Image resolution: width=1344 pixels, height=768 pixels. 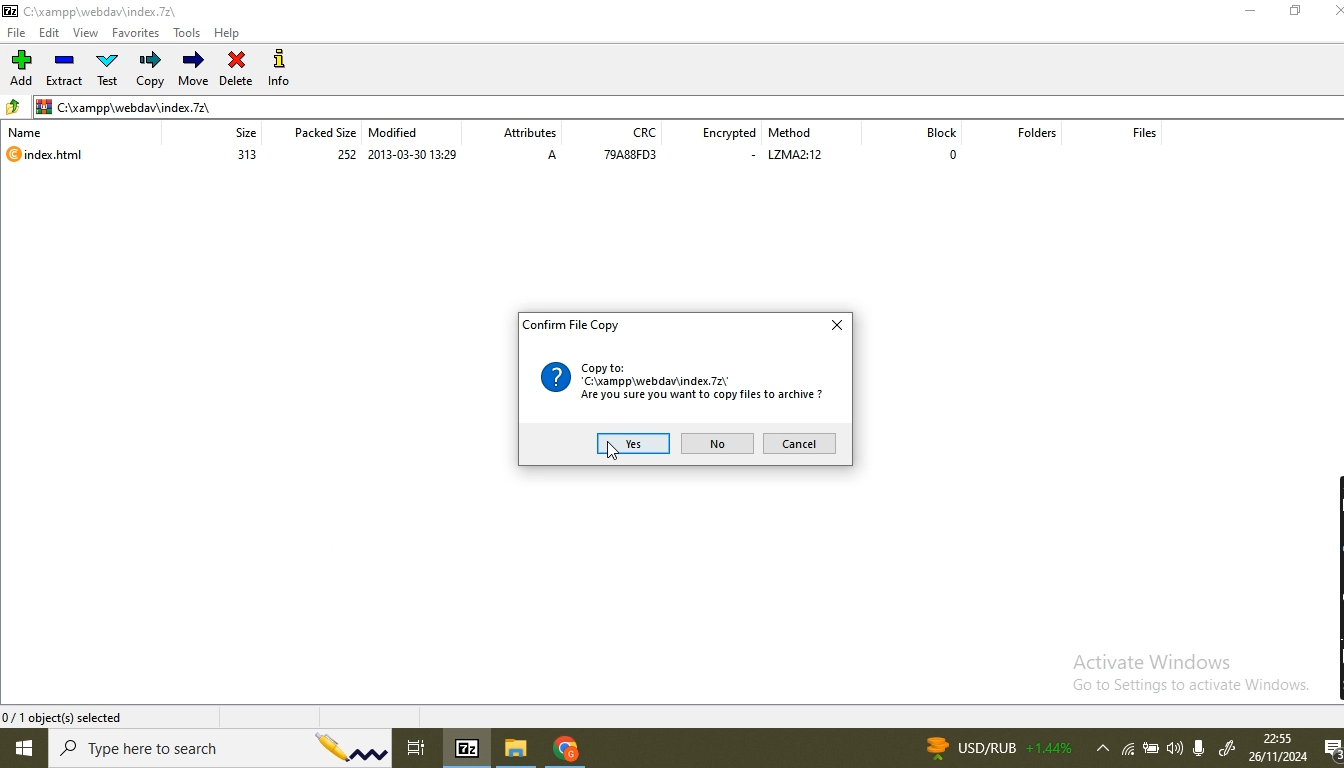 I want to click on method, so click(x=801, y=130).